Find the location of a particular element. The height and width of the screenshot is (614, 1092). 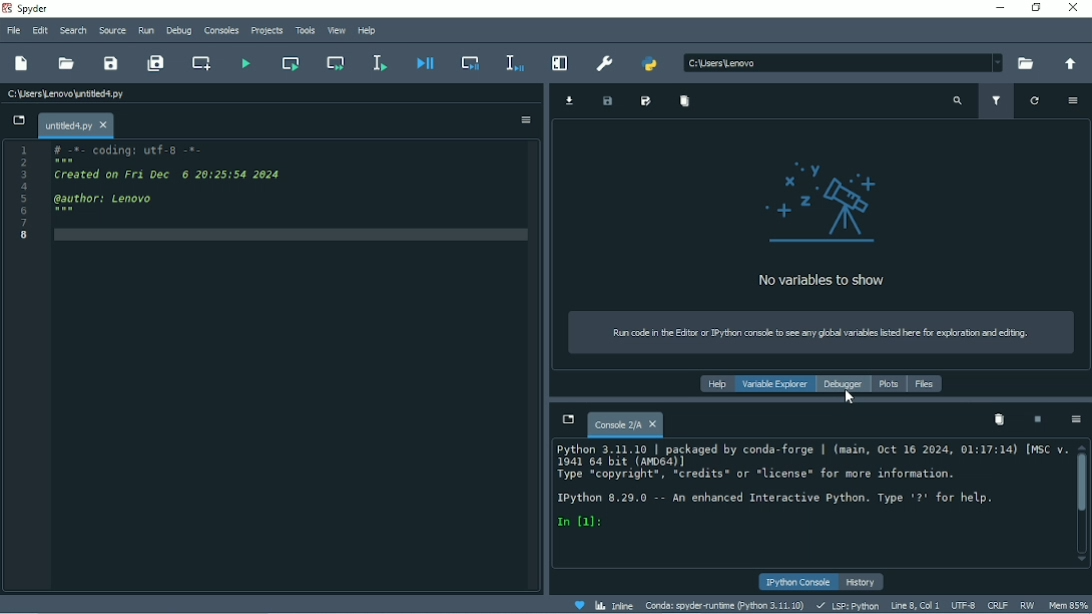

UTF-8 is located at coordinates (962, 605).